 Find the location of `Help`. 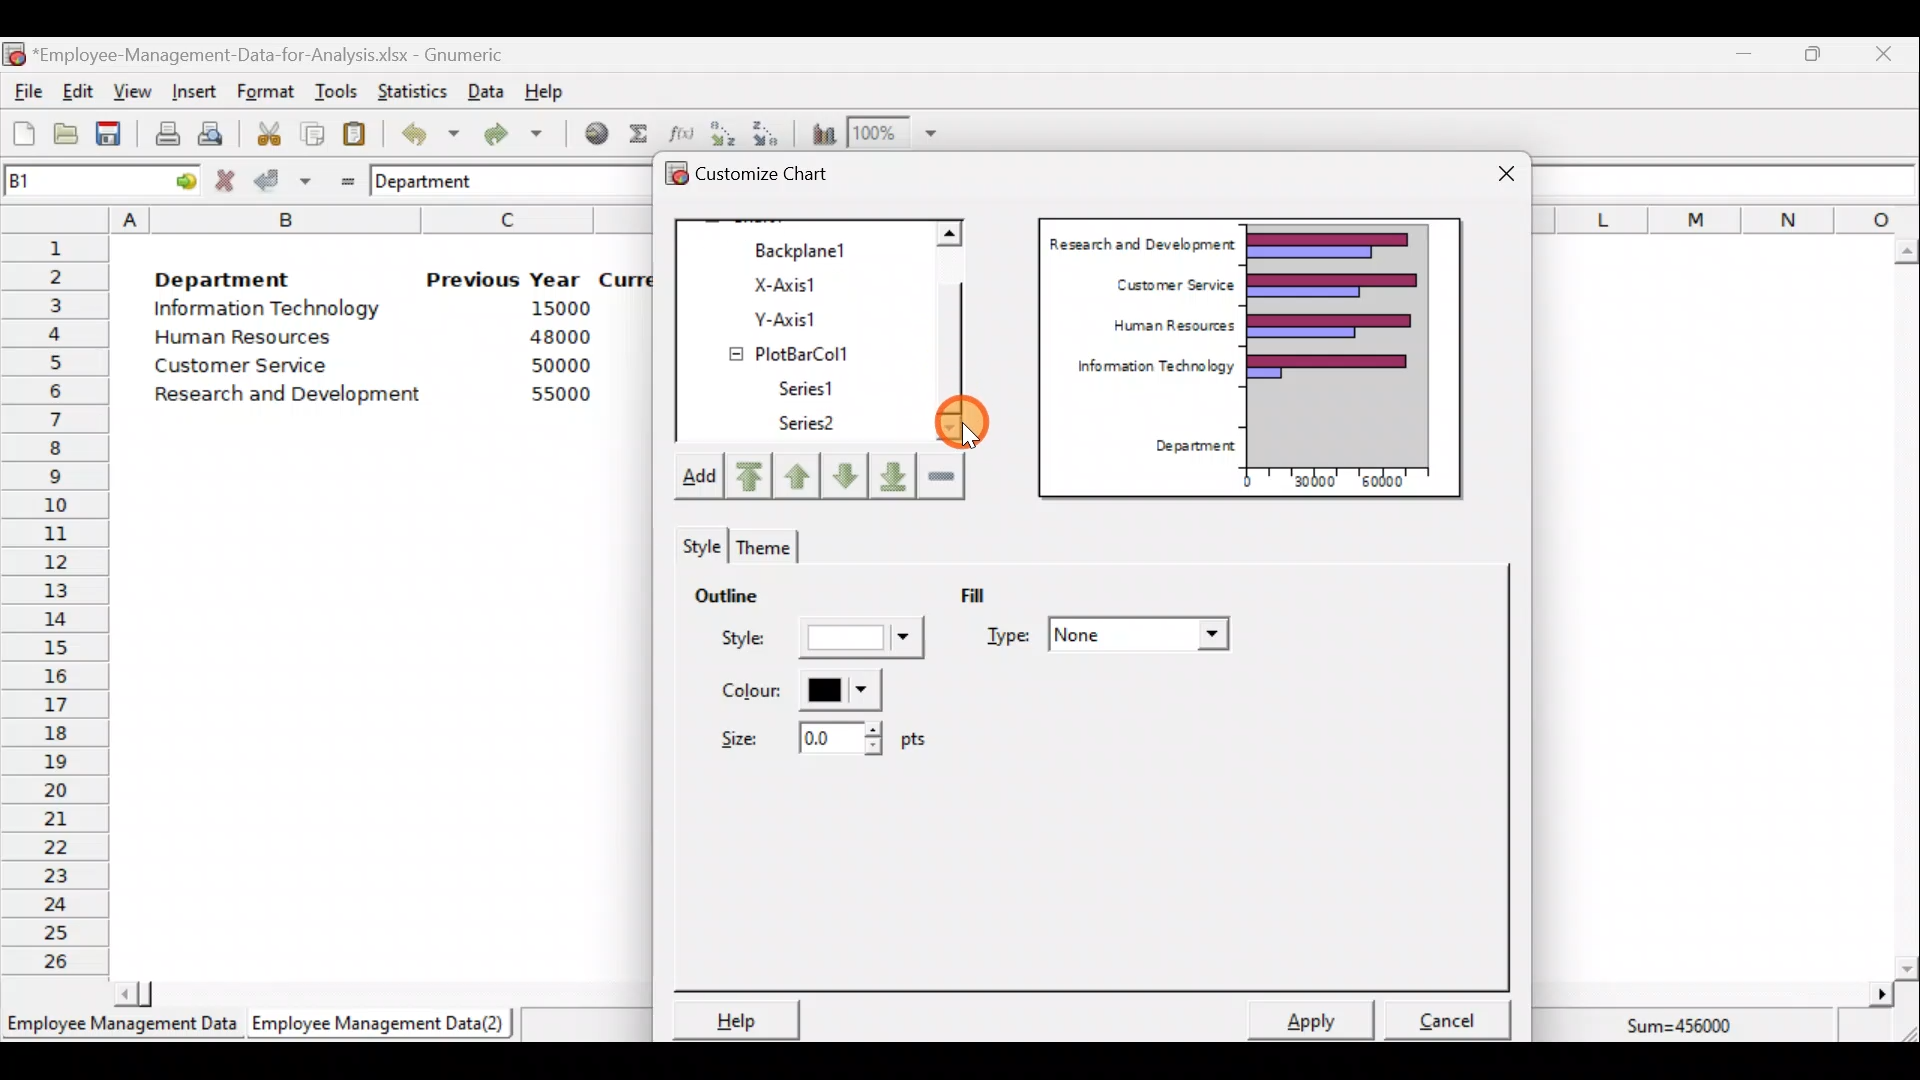

Help is located at coordinates (733, 1019).